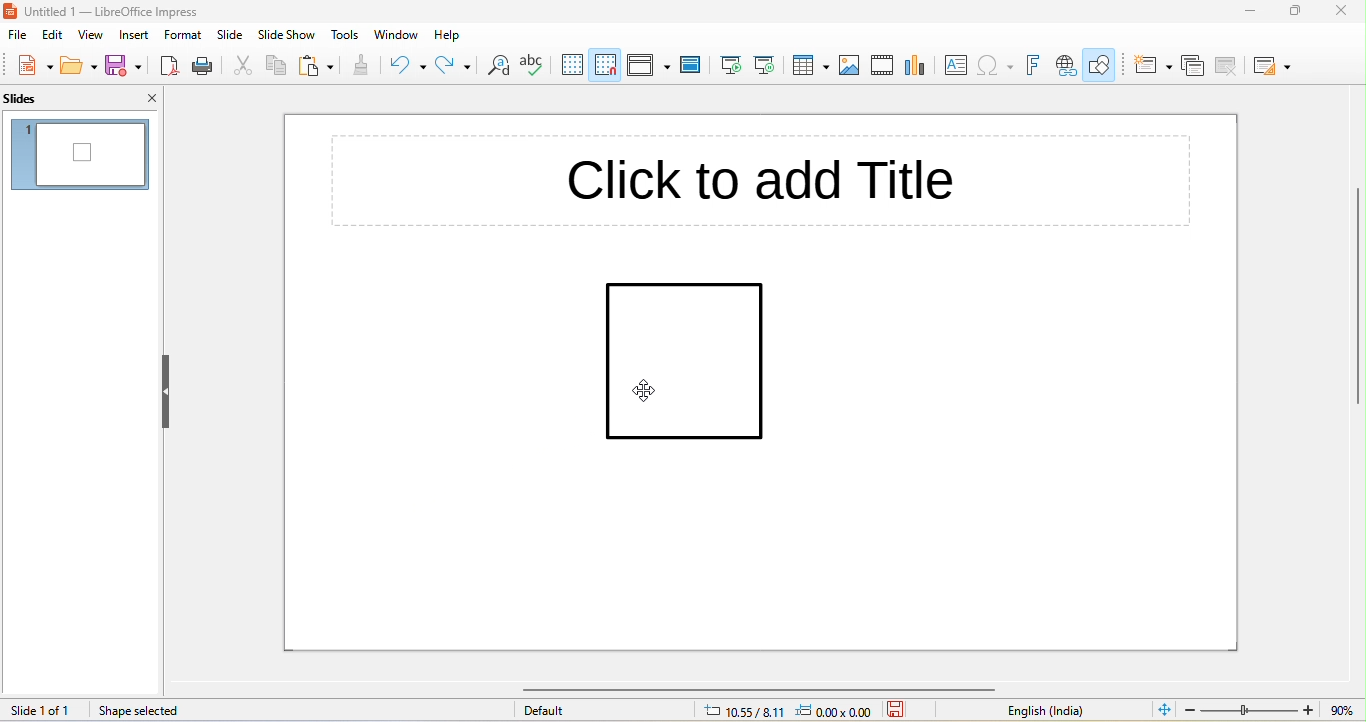 The width and height of the screenshot is (1366, 722). I want to click on fit to current window, so click(1165, 709).